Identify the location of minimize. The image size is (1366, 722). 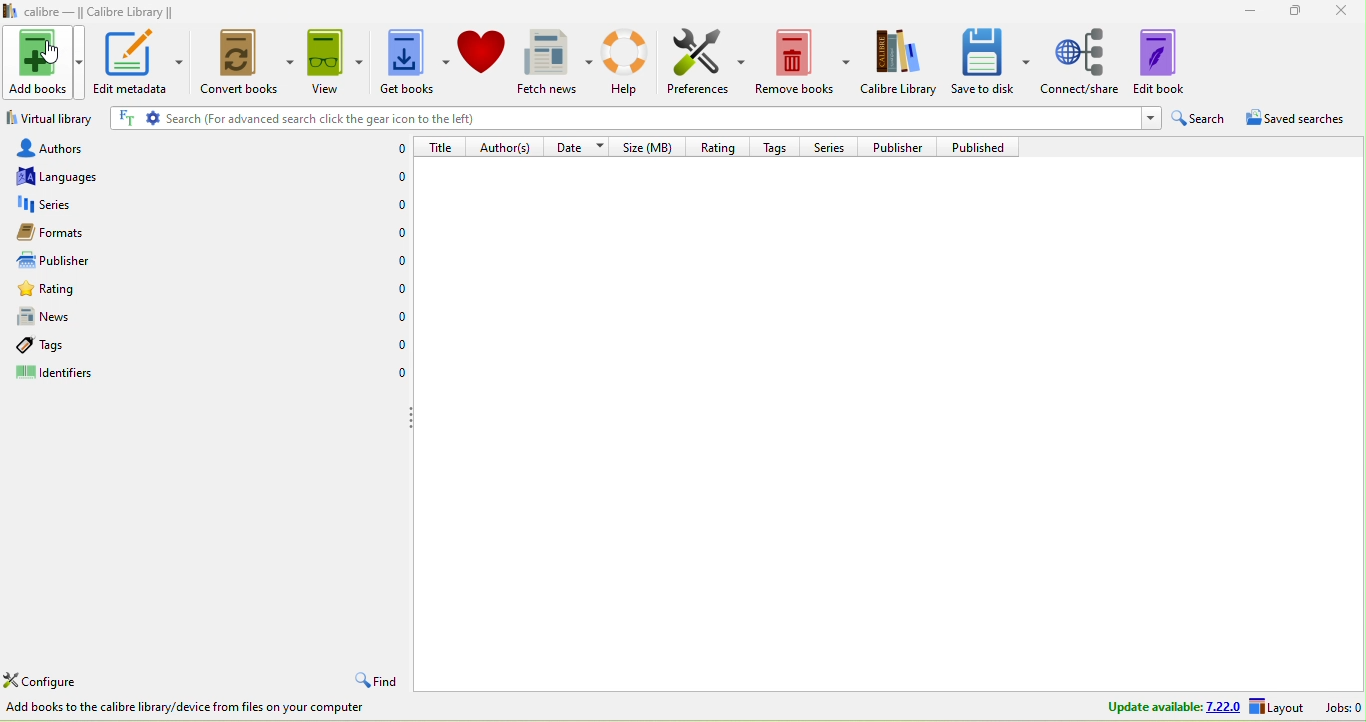
(1245, 11).